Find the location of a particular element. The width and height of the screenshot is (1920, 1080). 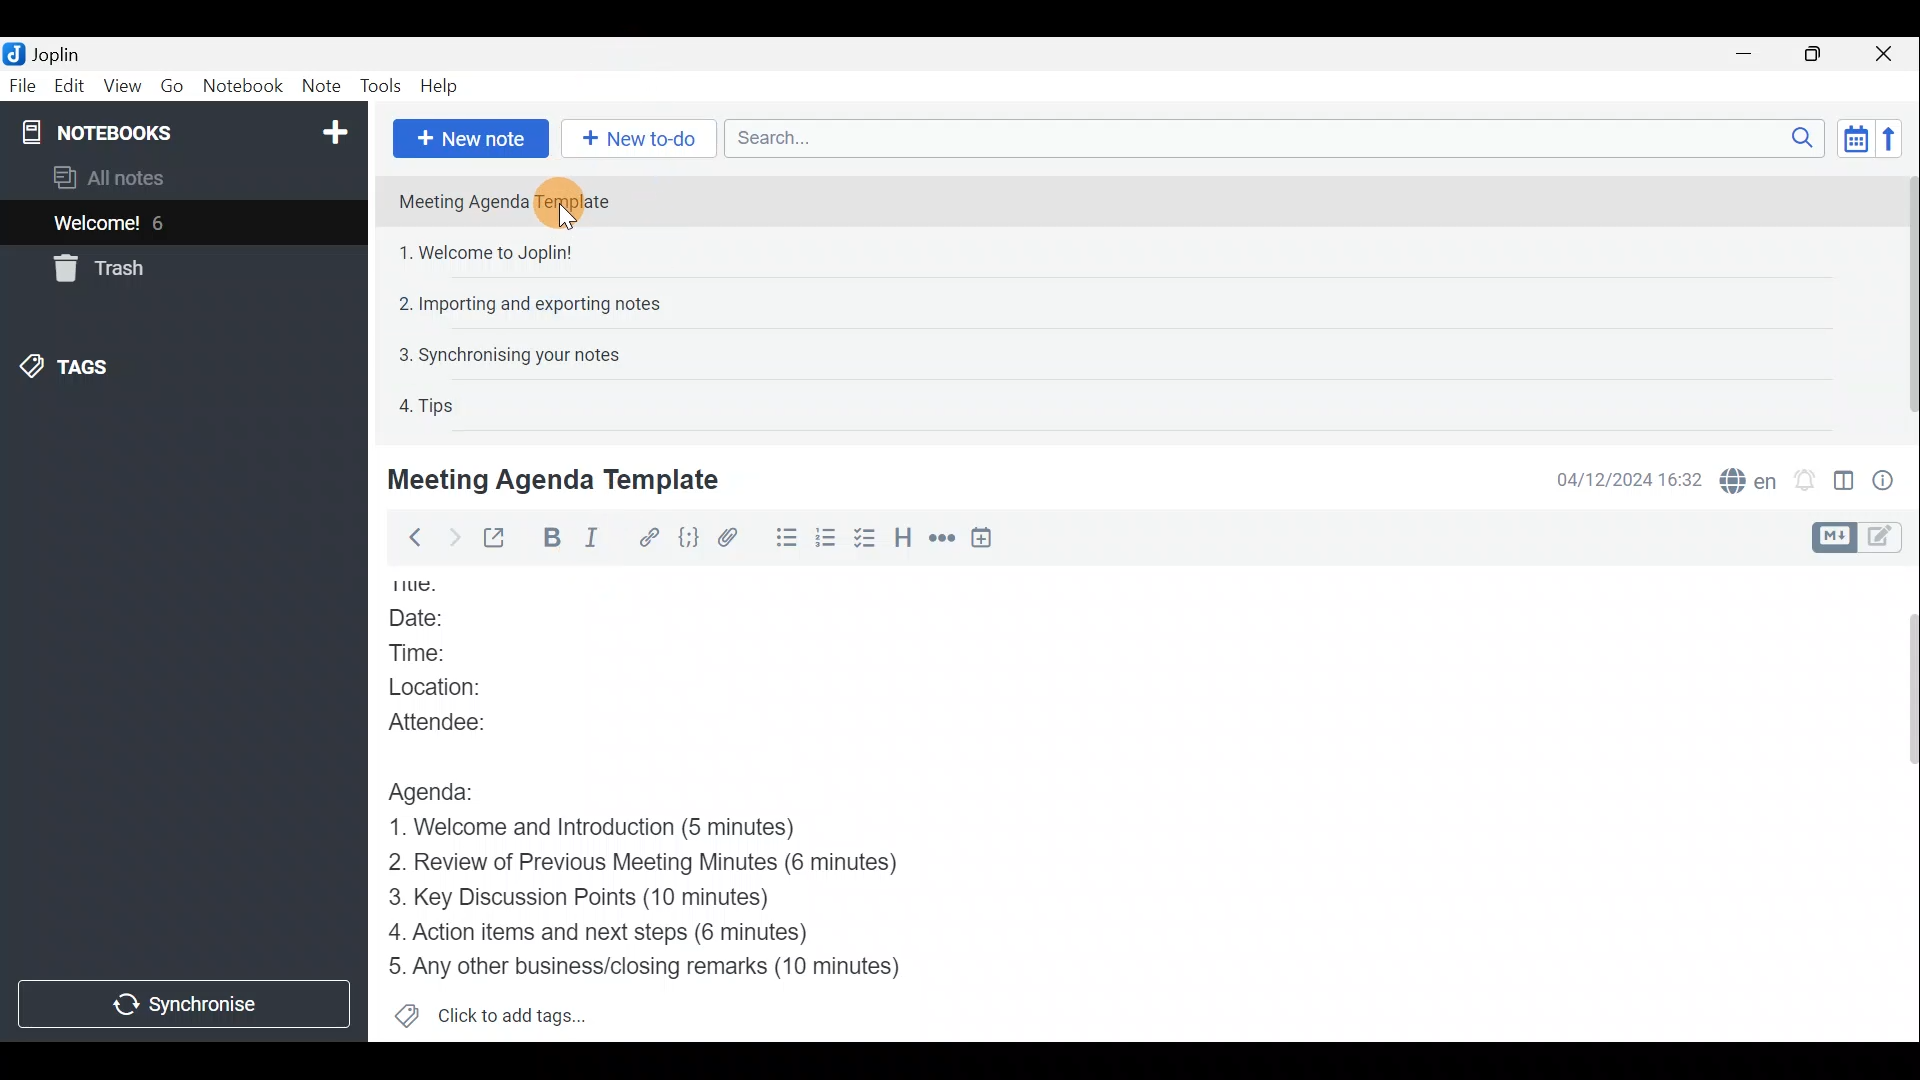

View is located at coordinates (118, 88).